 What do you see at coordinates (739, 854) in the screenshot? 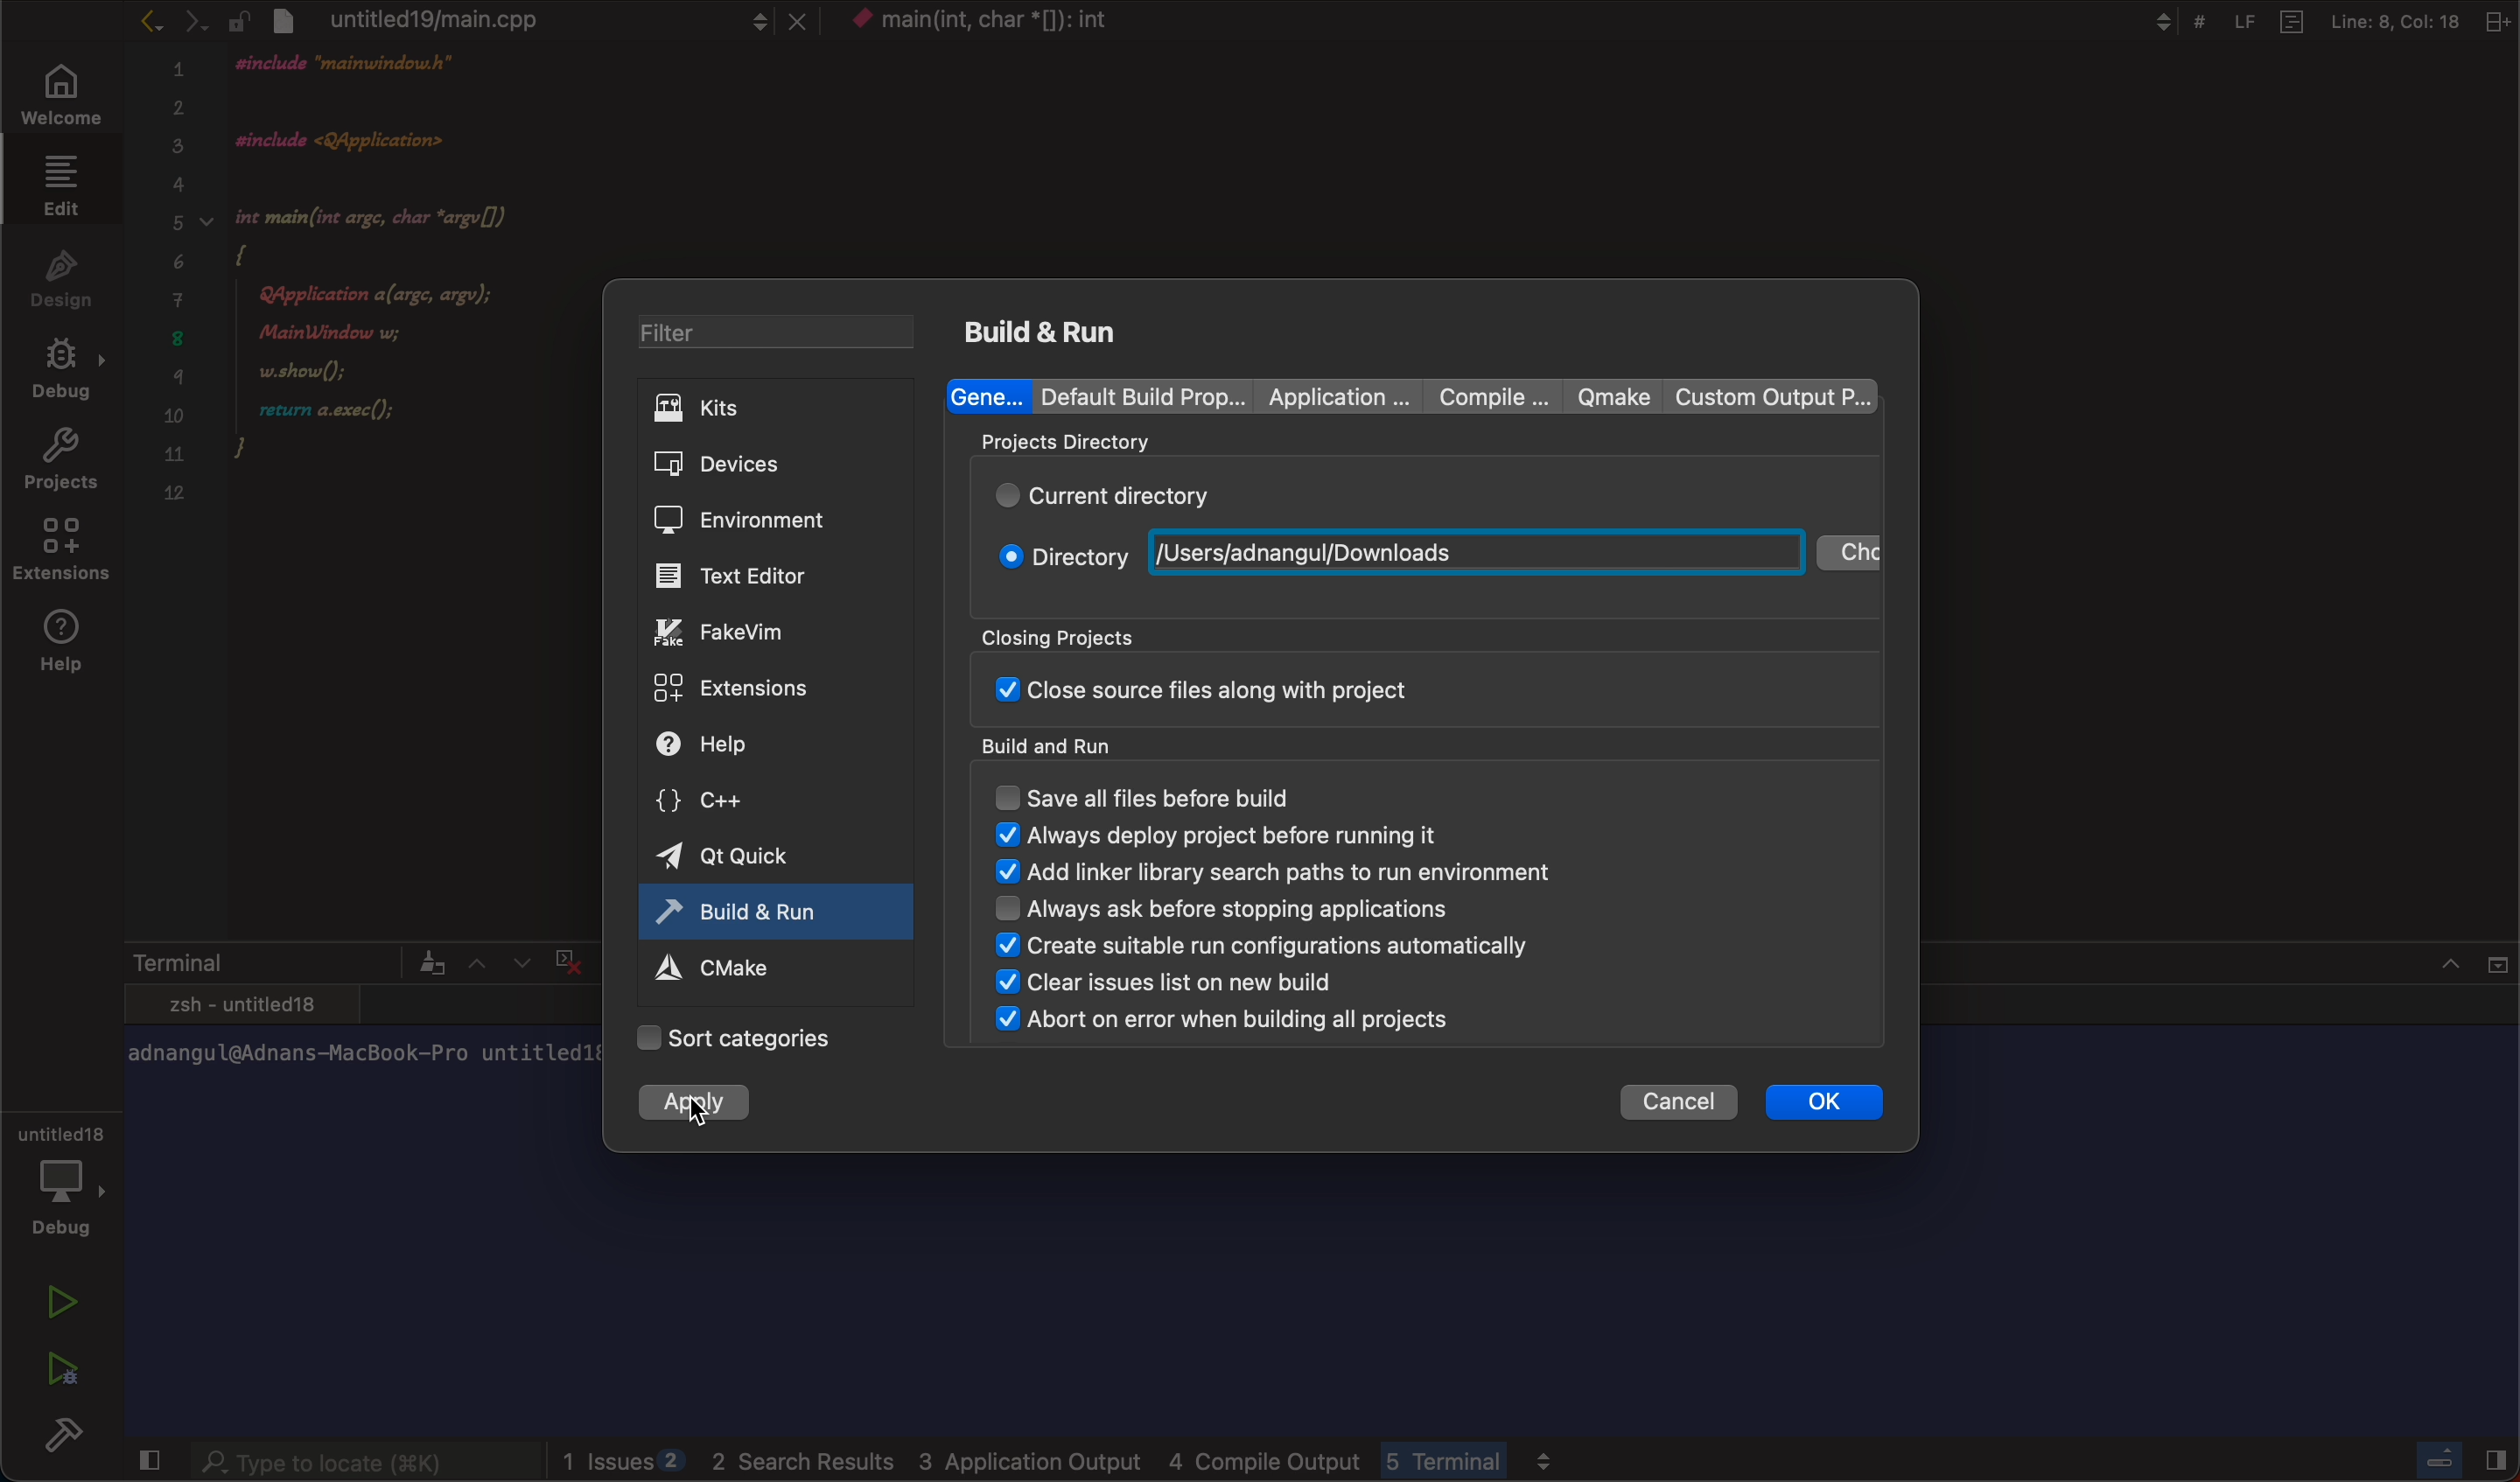
I see `qt quick` at bounding box center [739, 854].